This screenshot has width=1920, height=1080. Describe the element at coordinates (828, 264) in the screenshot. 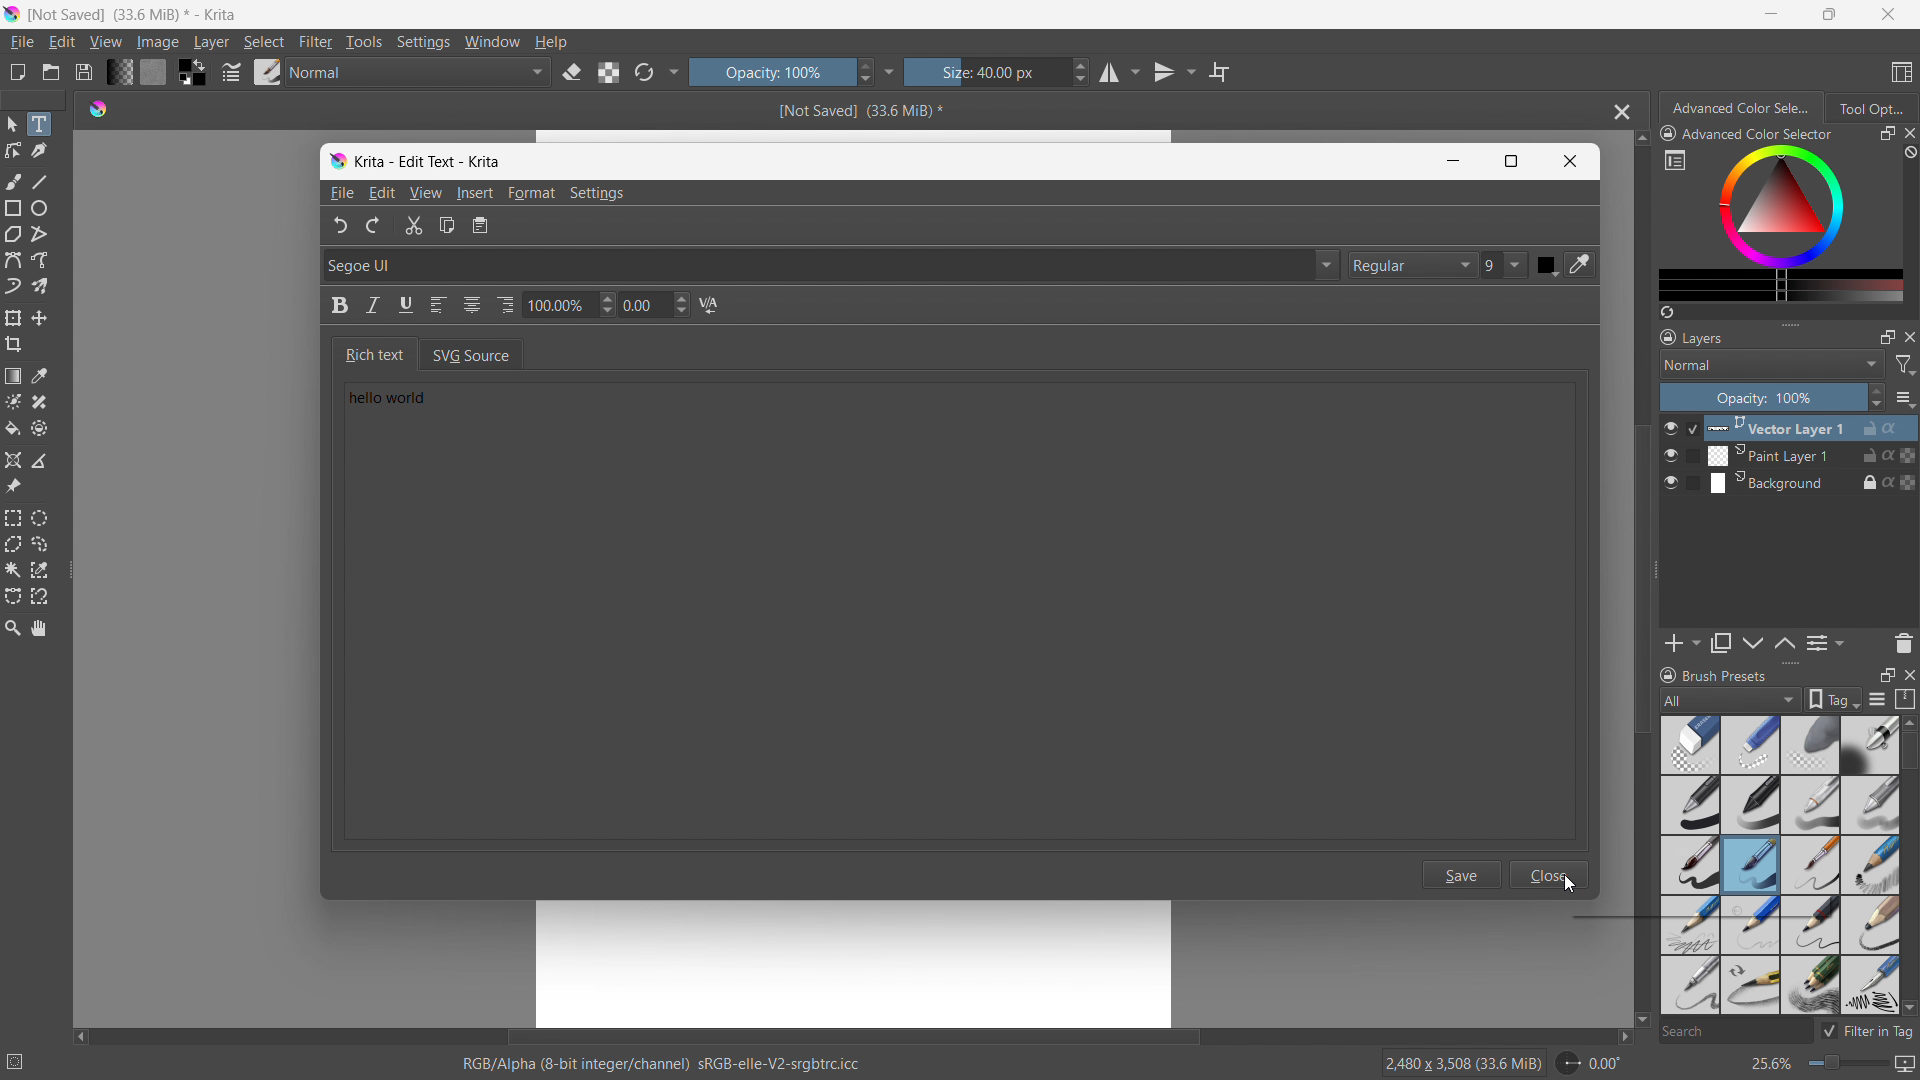

I see `Segoe UI` at that location.